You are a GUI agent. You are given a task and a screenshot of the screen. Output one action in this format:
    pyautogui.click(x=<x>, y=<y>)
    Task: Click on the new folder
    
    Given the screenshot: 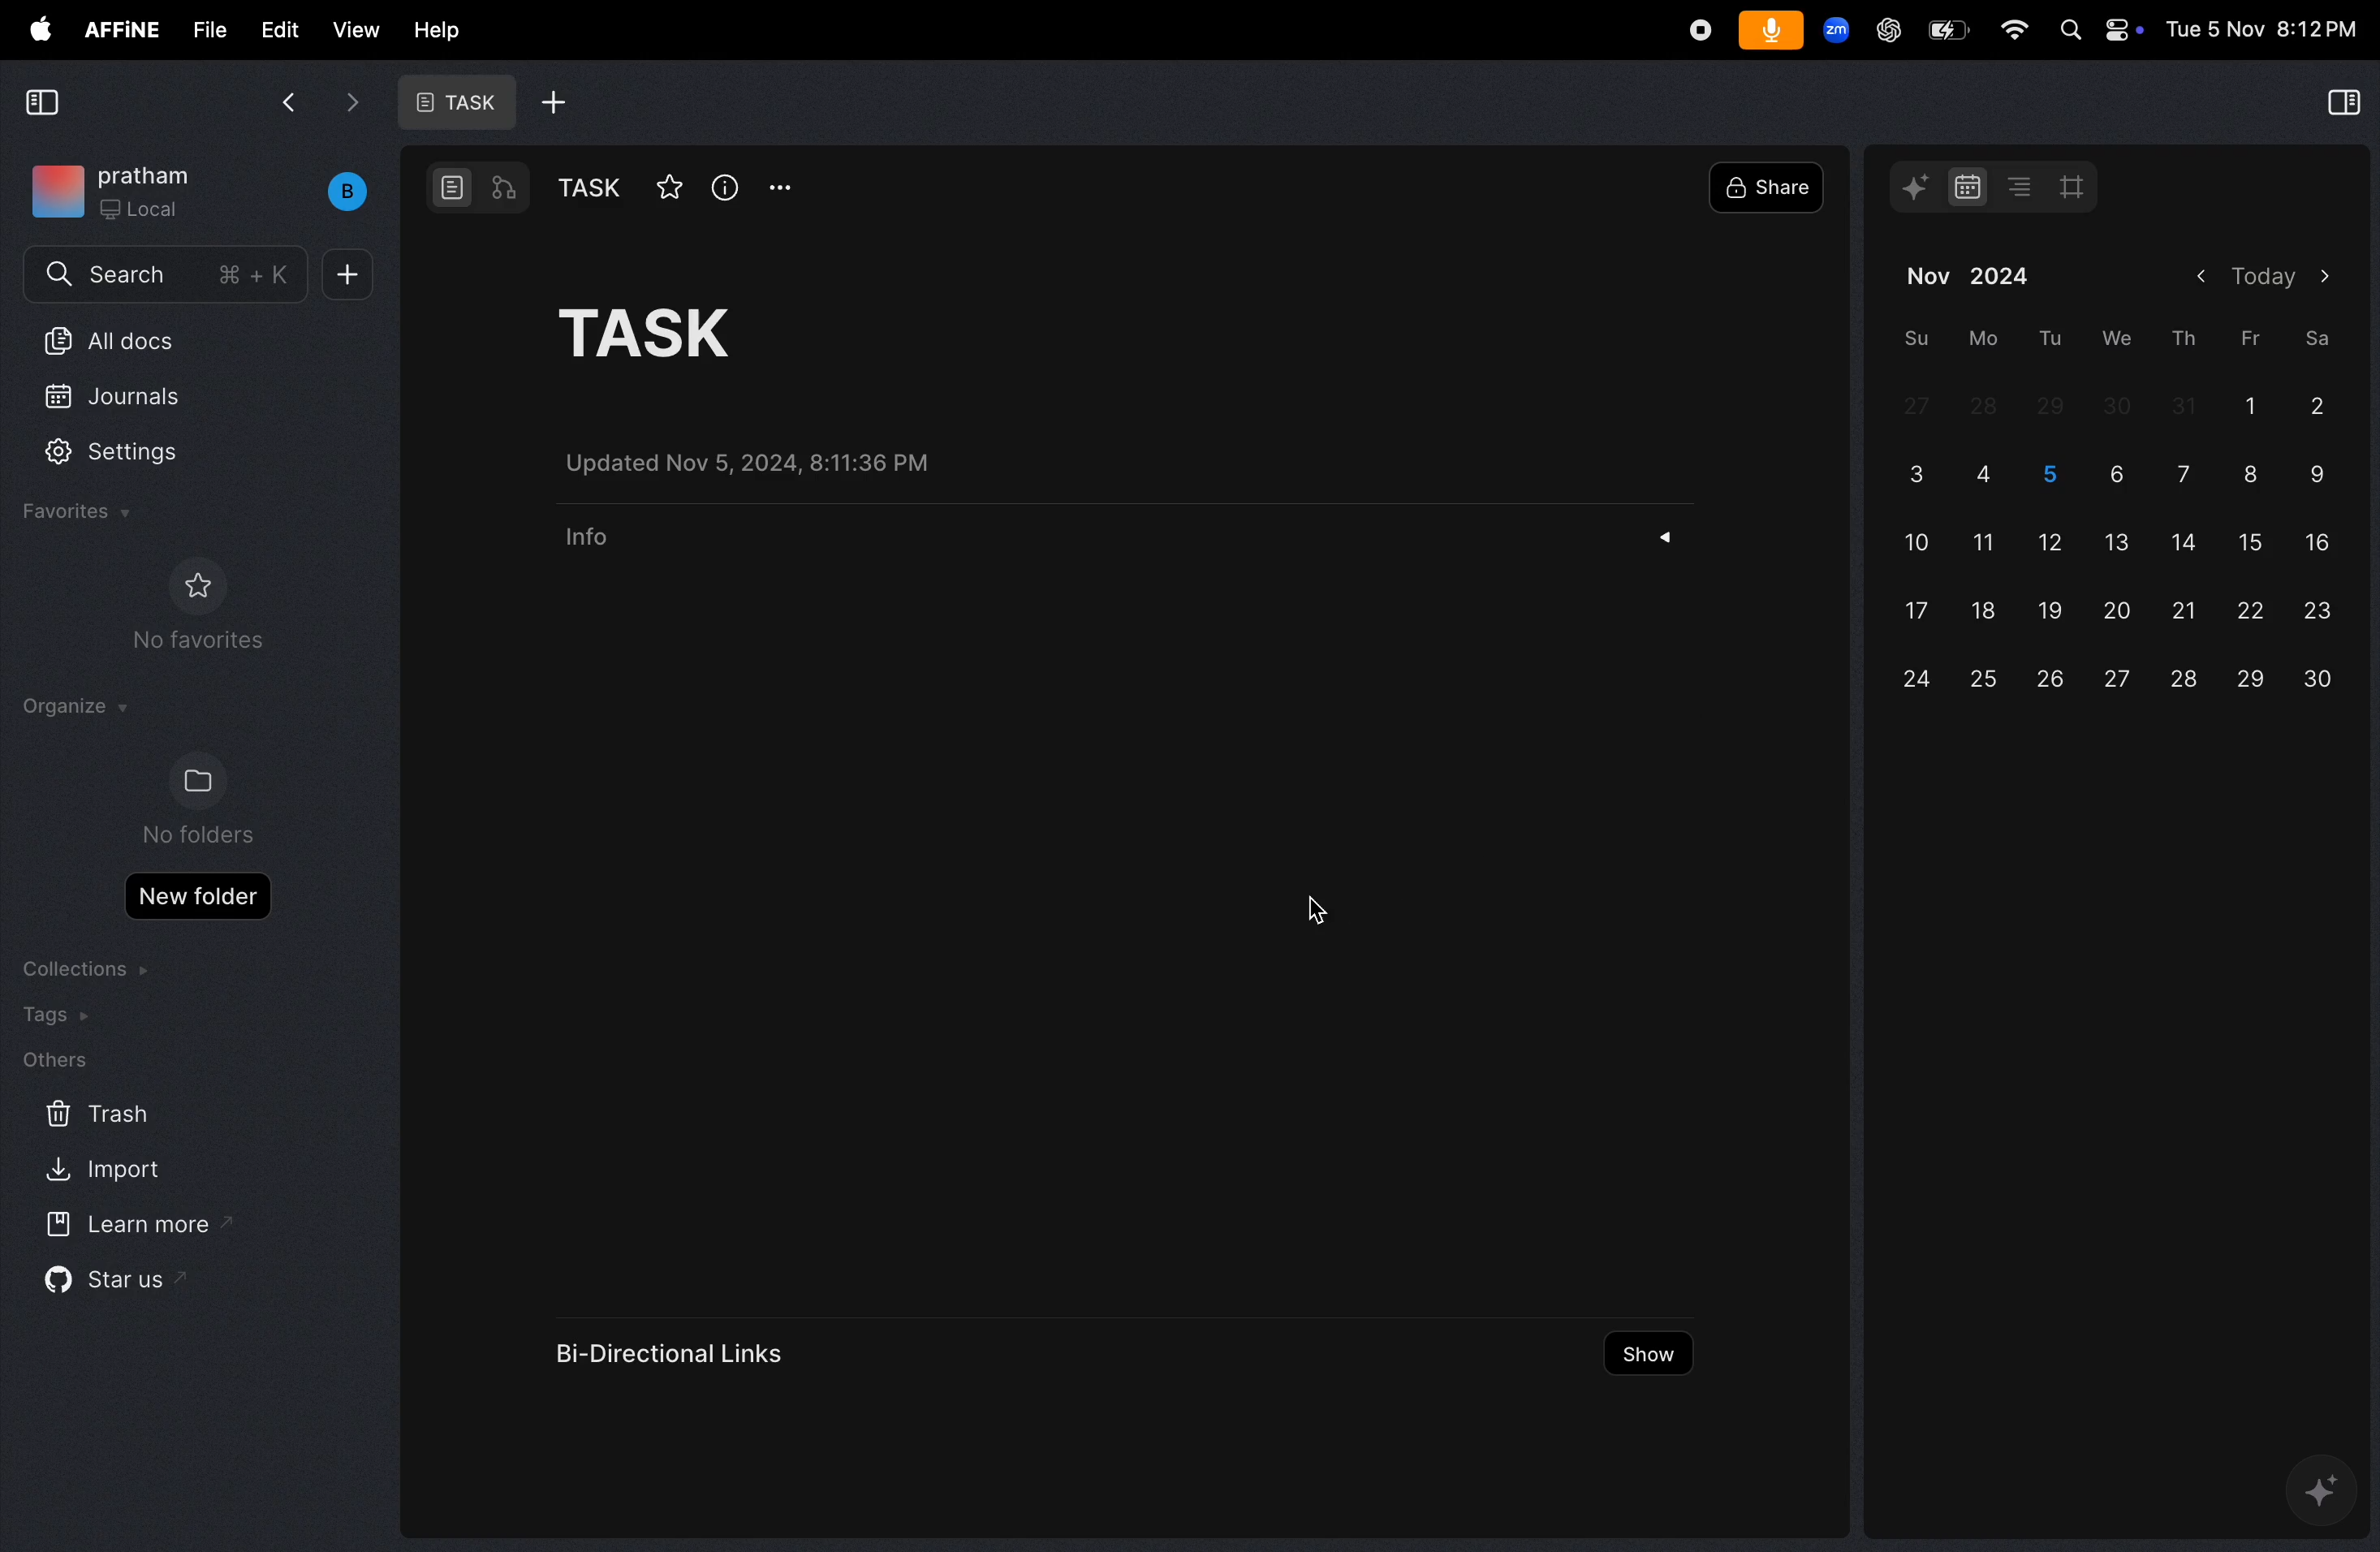 What is the action you would take?
    pyautogui.click(x=198, y=896)
    